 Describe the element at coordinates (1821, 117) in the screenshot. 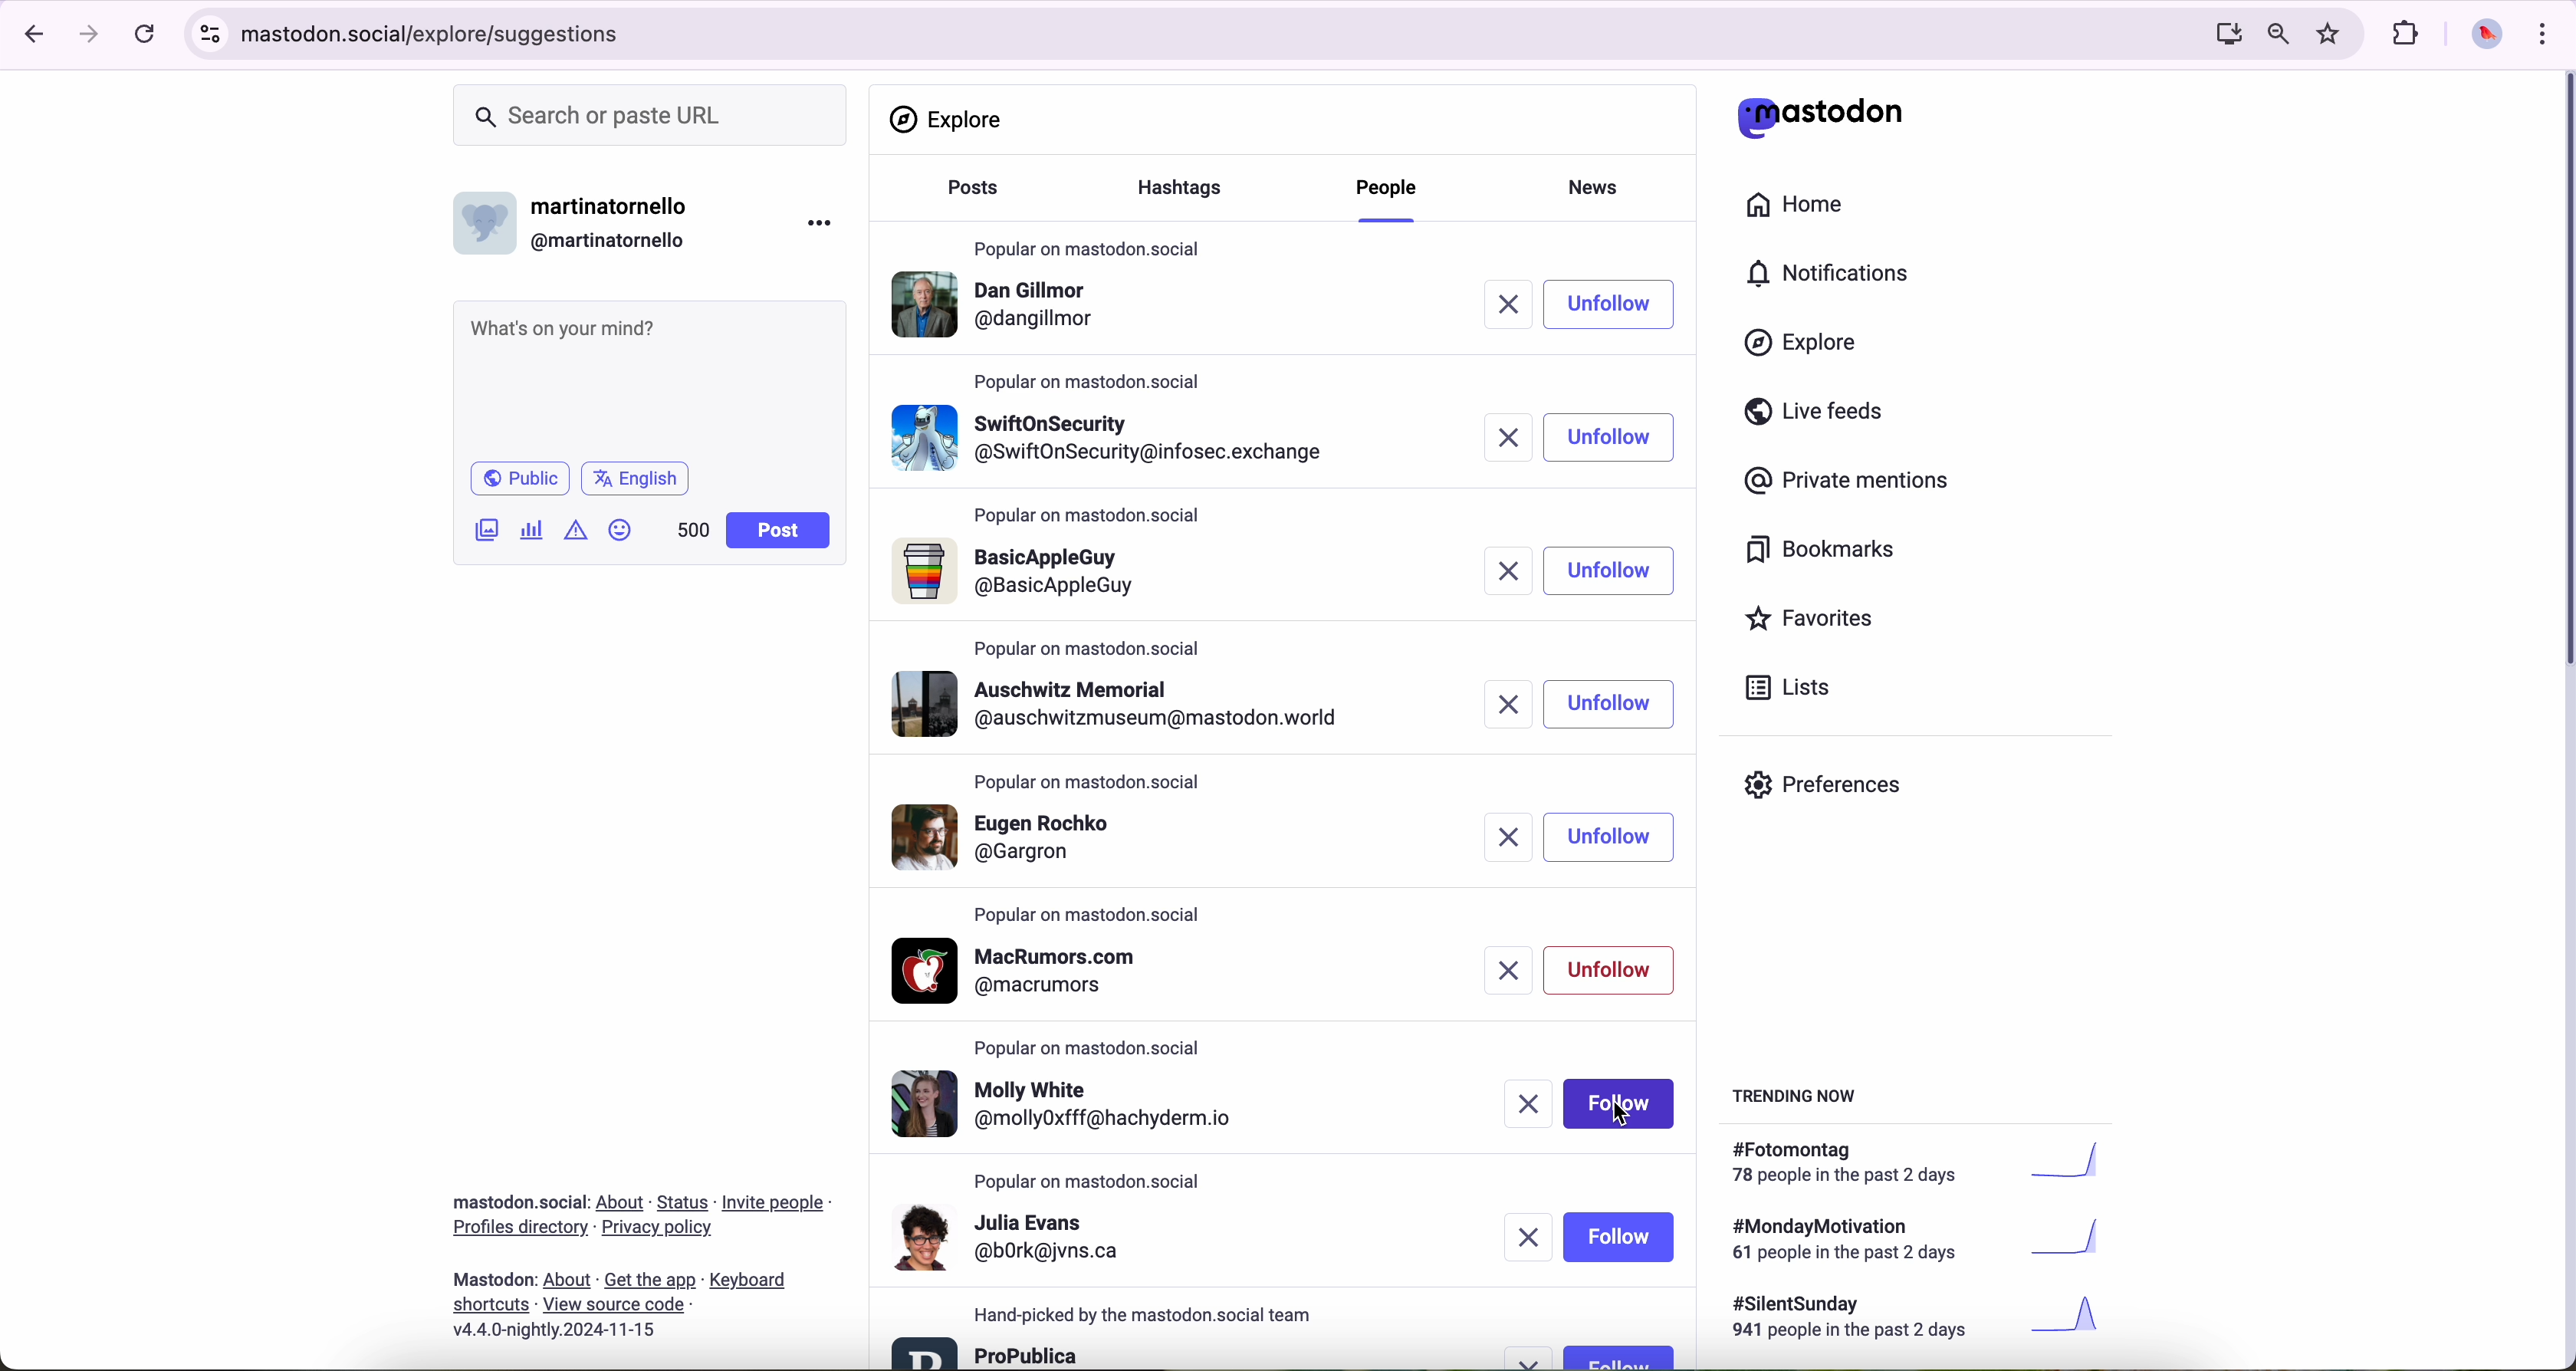

I see `matodon logo` at that location.